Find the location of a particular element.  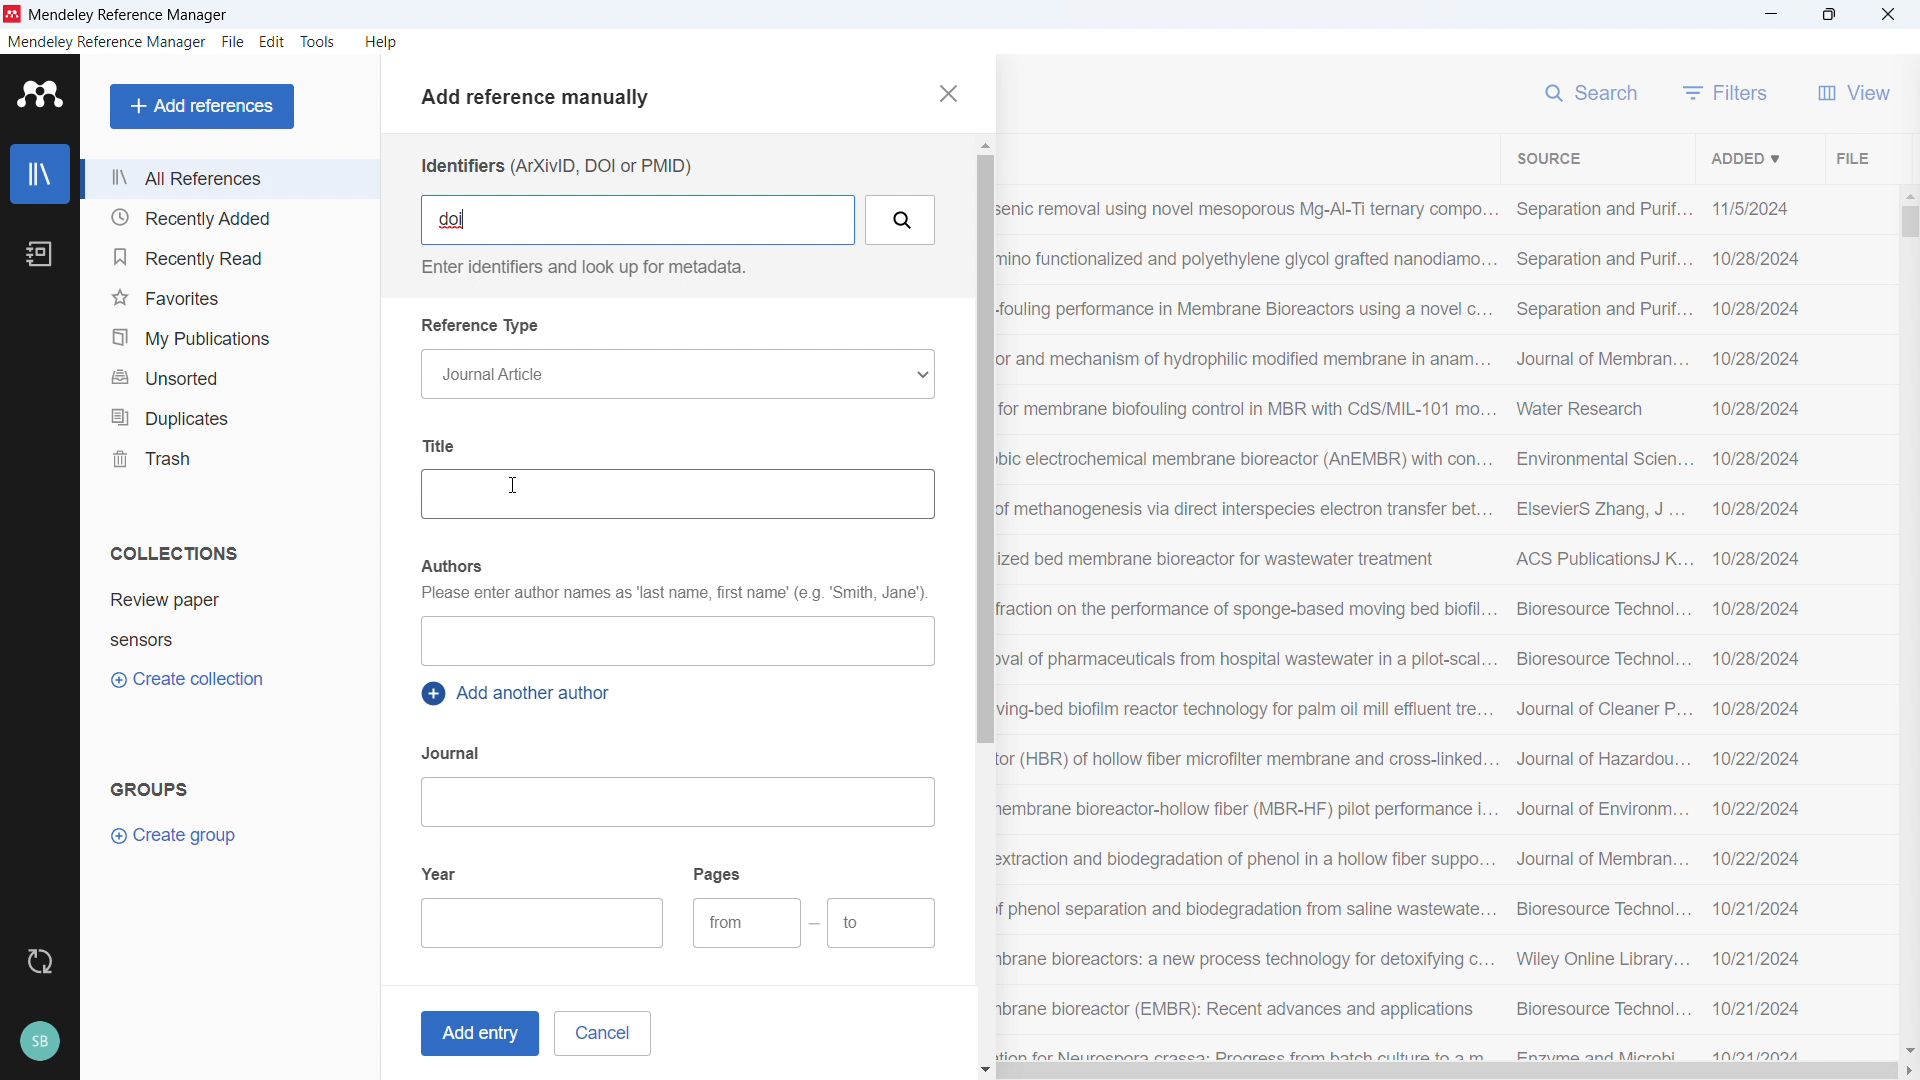

Starting page  is located at coordinates (746, 923).